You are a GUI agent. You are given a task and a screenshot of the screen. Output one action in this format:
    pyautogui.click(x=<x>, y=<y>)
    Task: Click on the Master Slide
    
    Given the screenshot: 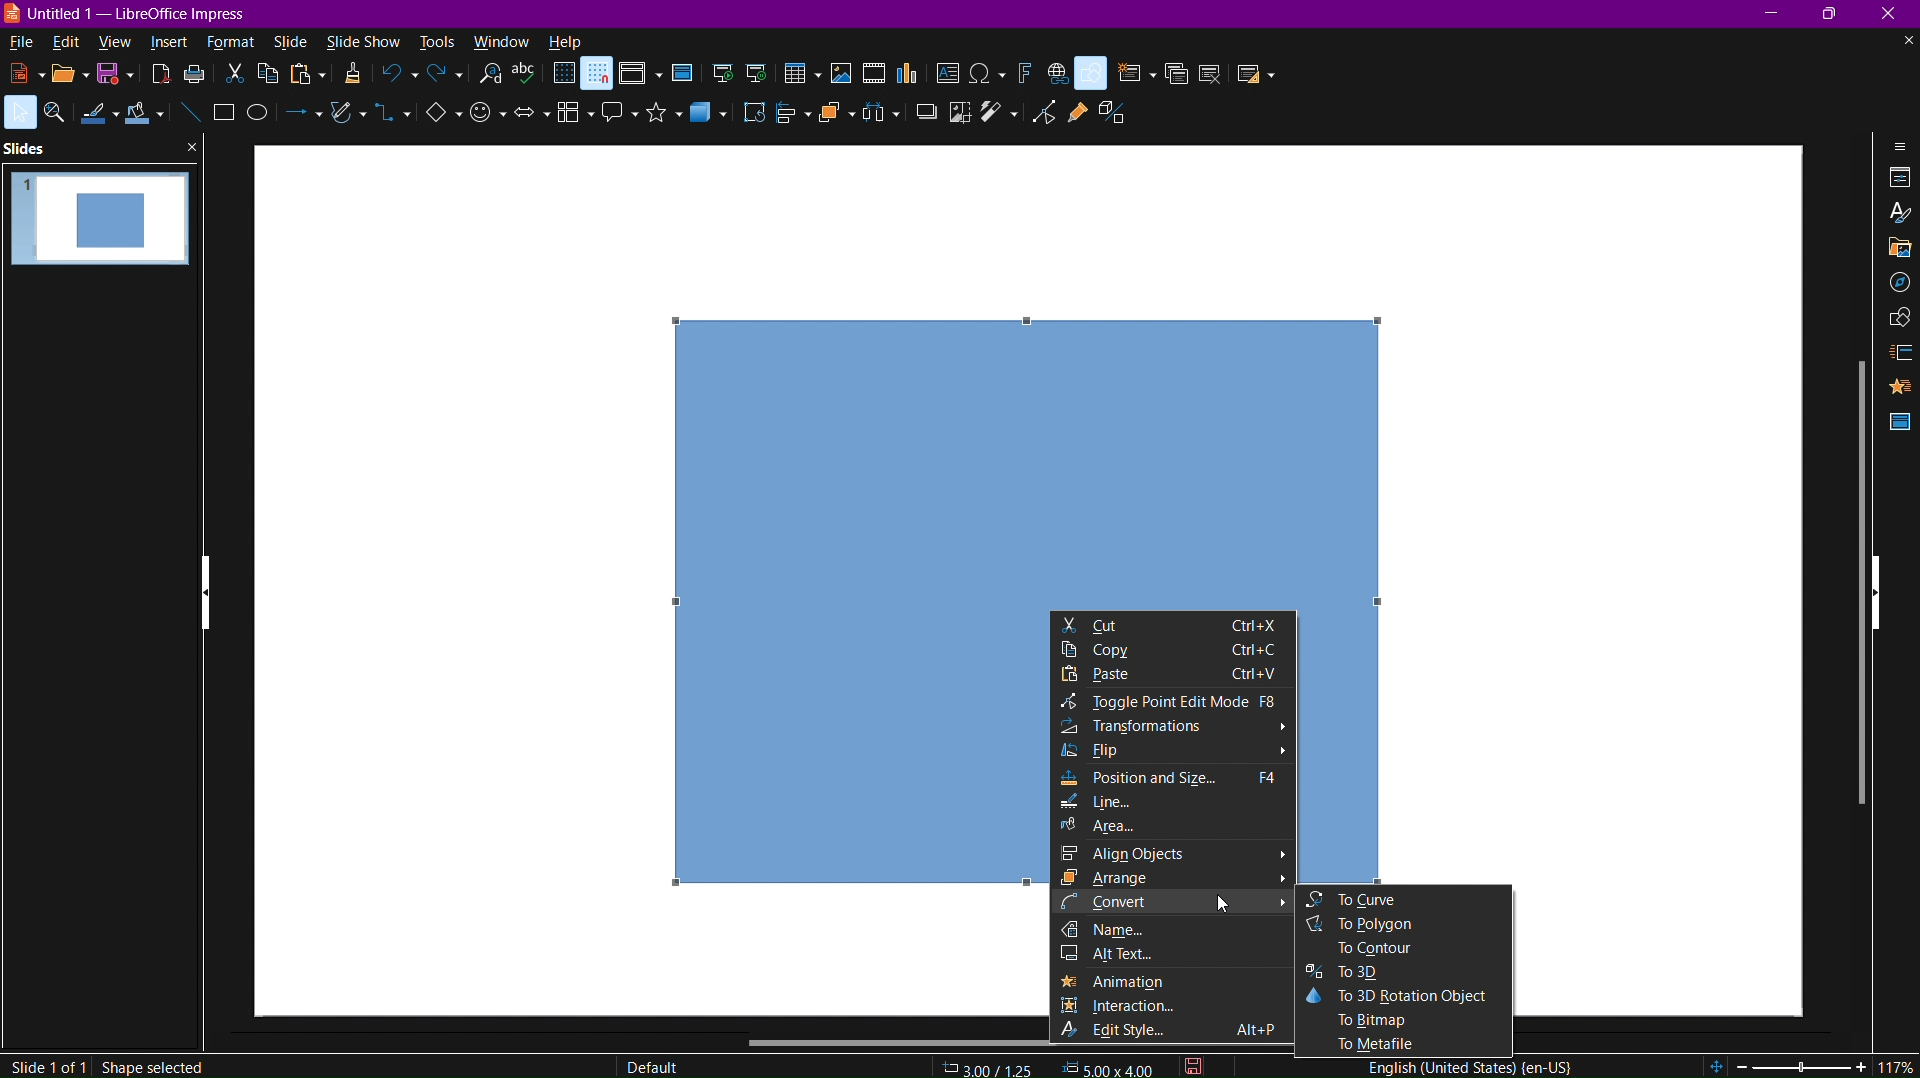 What is the action you would take?
    pyautogui.click(x=681, y=75)
    